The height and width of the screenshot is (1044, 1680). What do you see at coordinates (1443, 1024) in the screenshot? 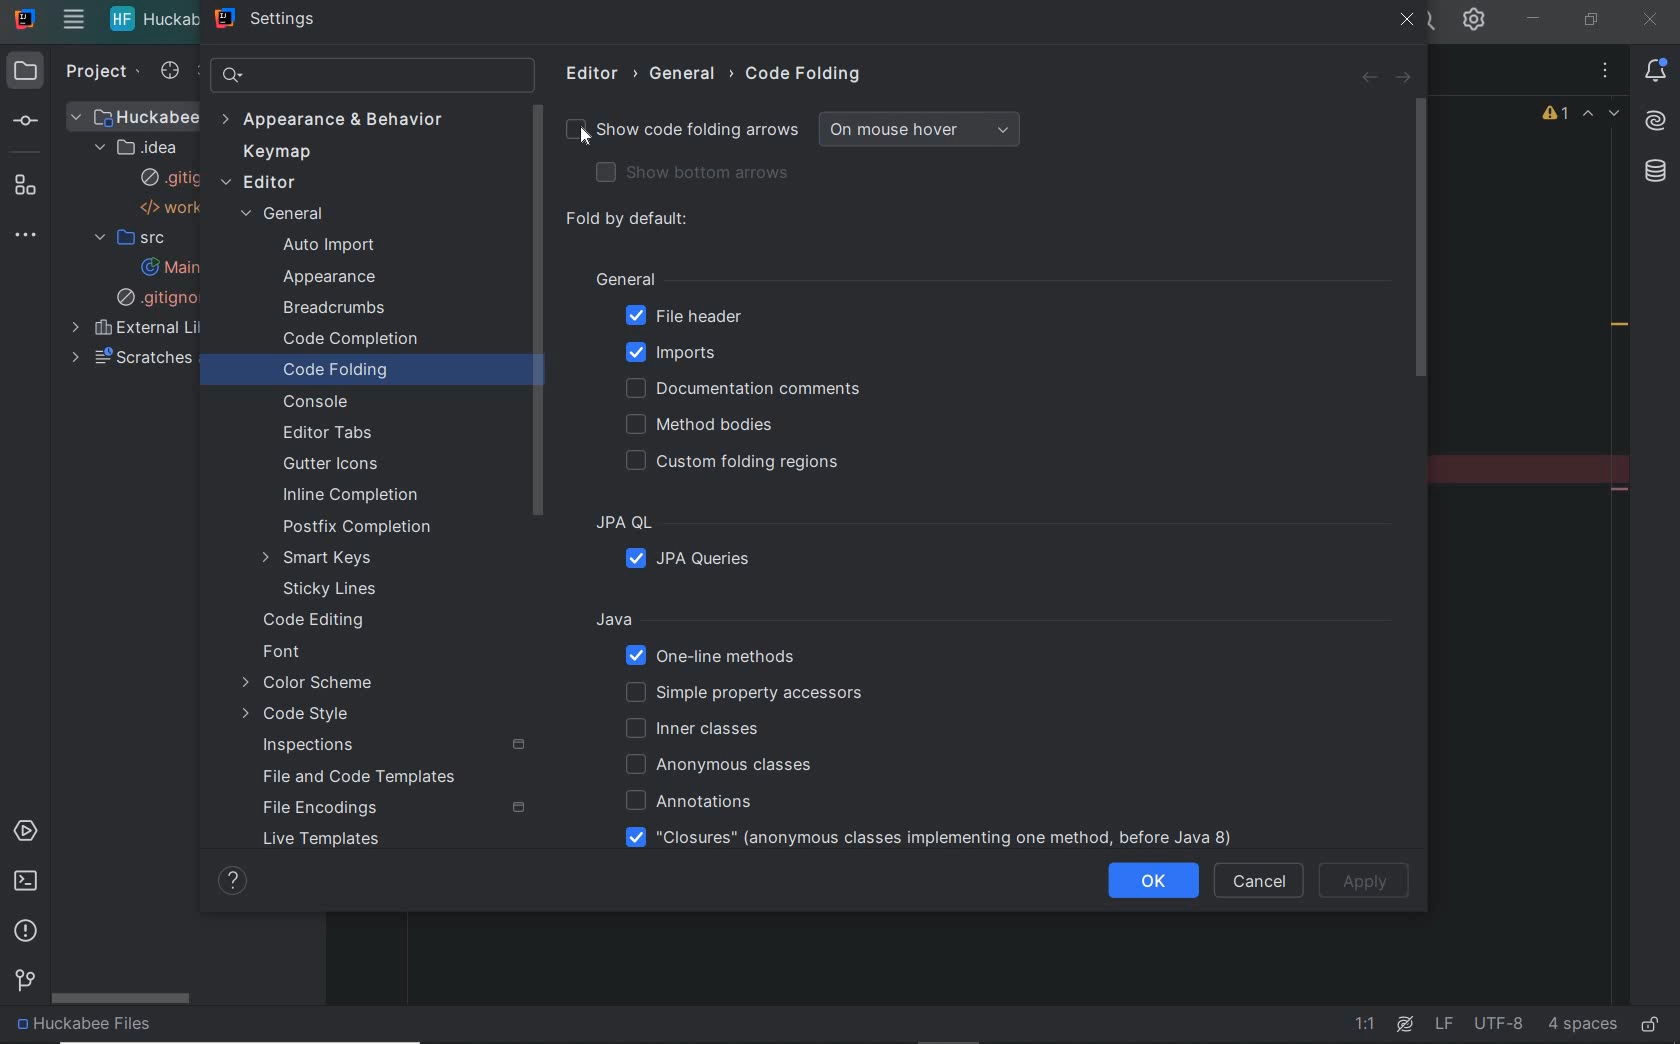
I see `line separator` at bounding box center [1443, 1024].